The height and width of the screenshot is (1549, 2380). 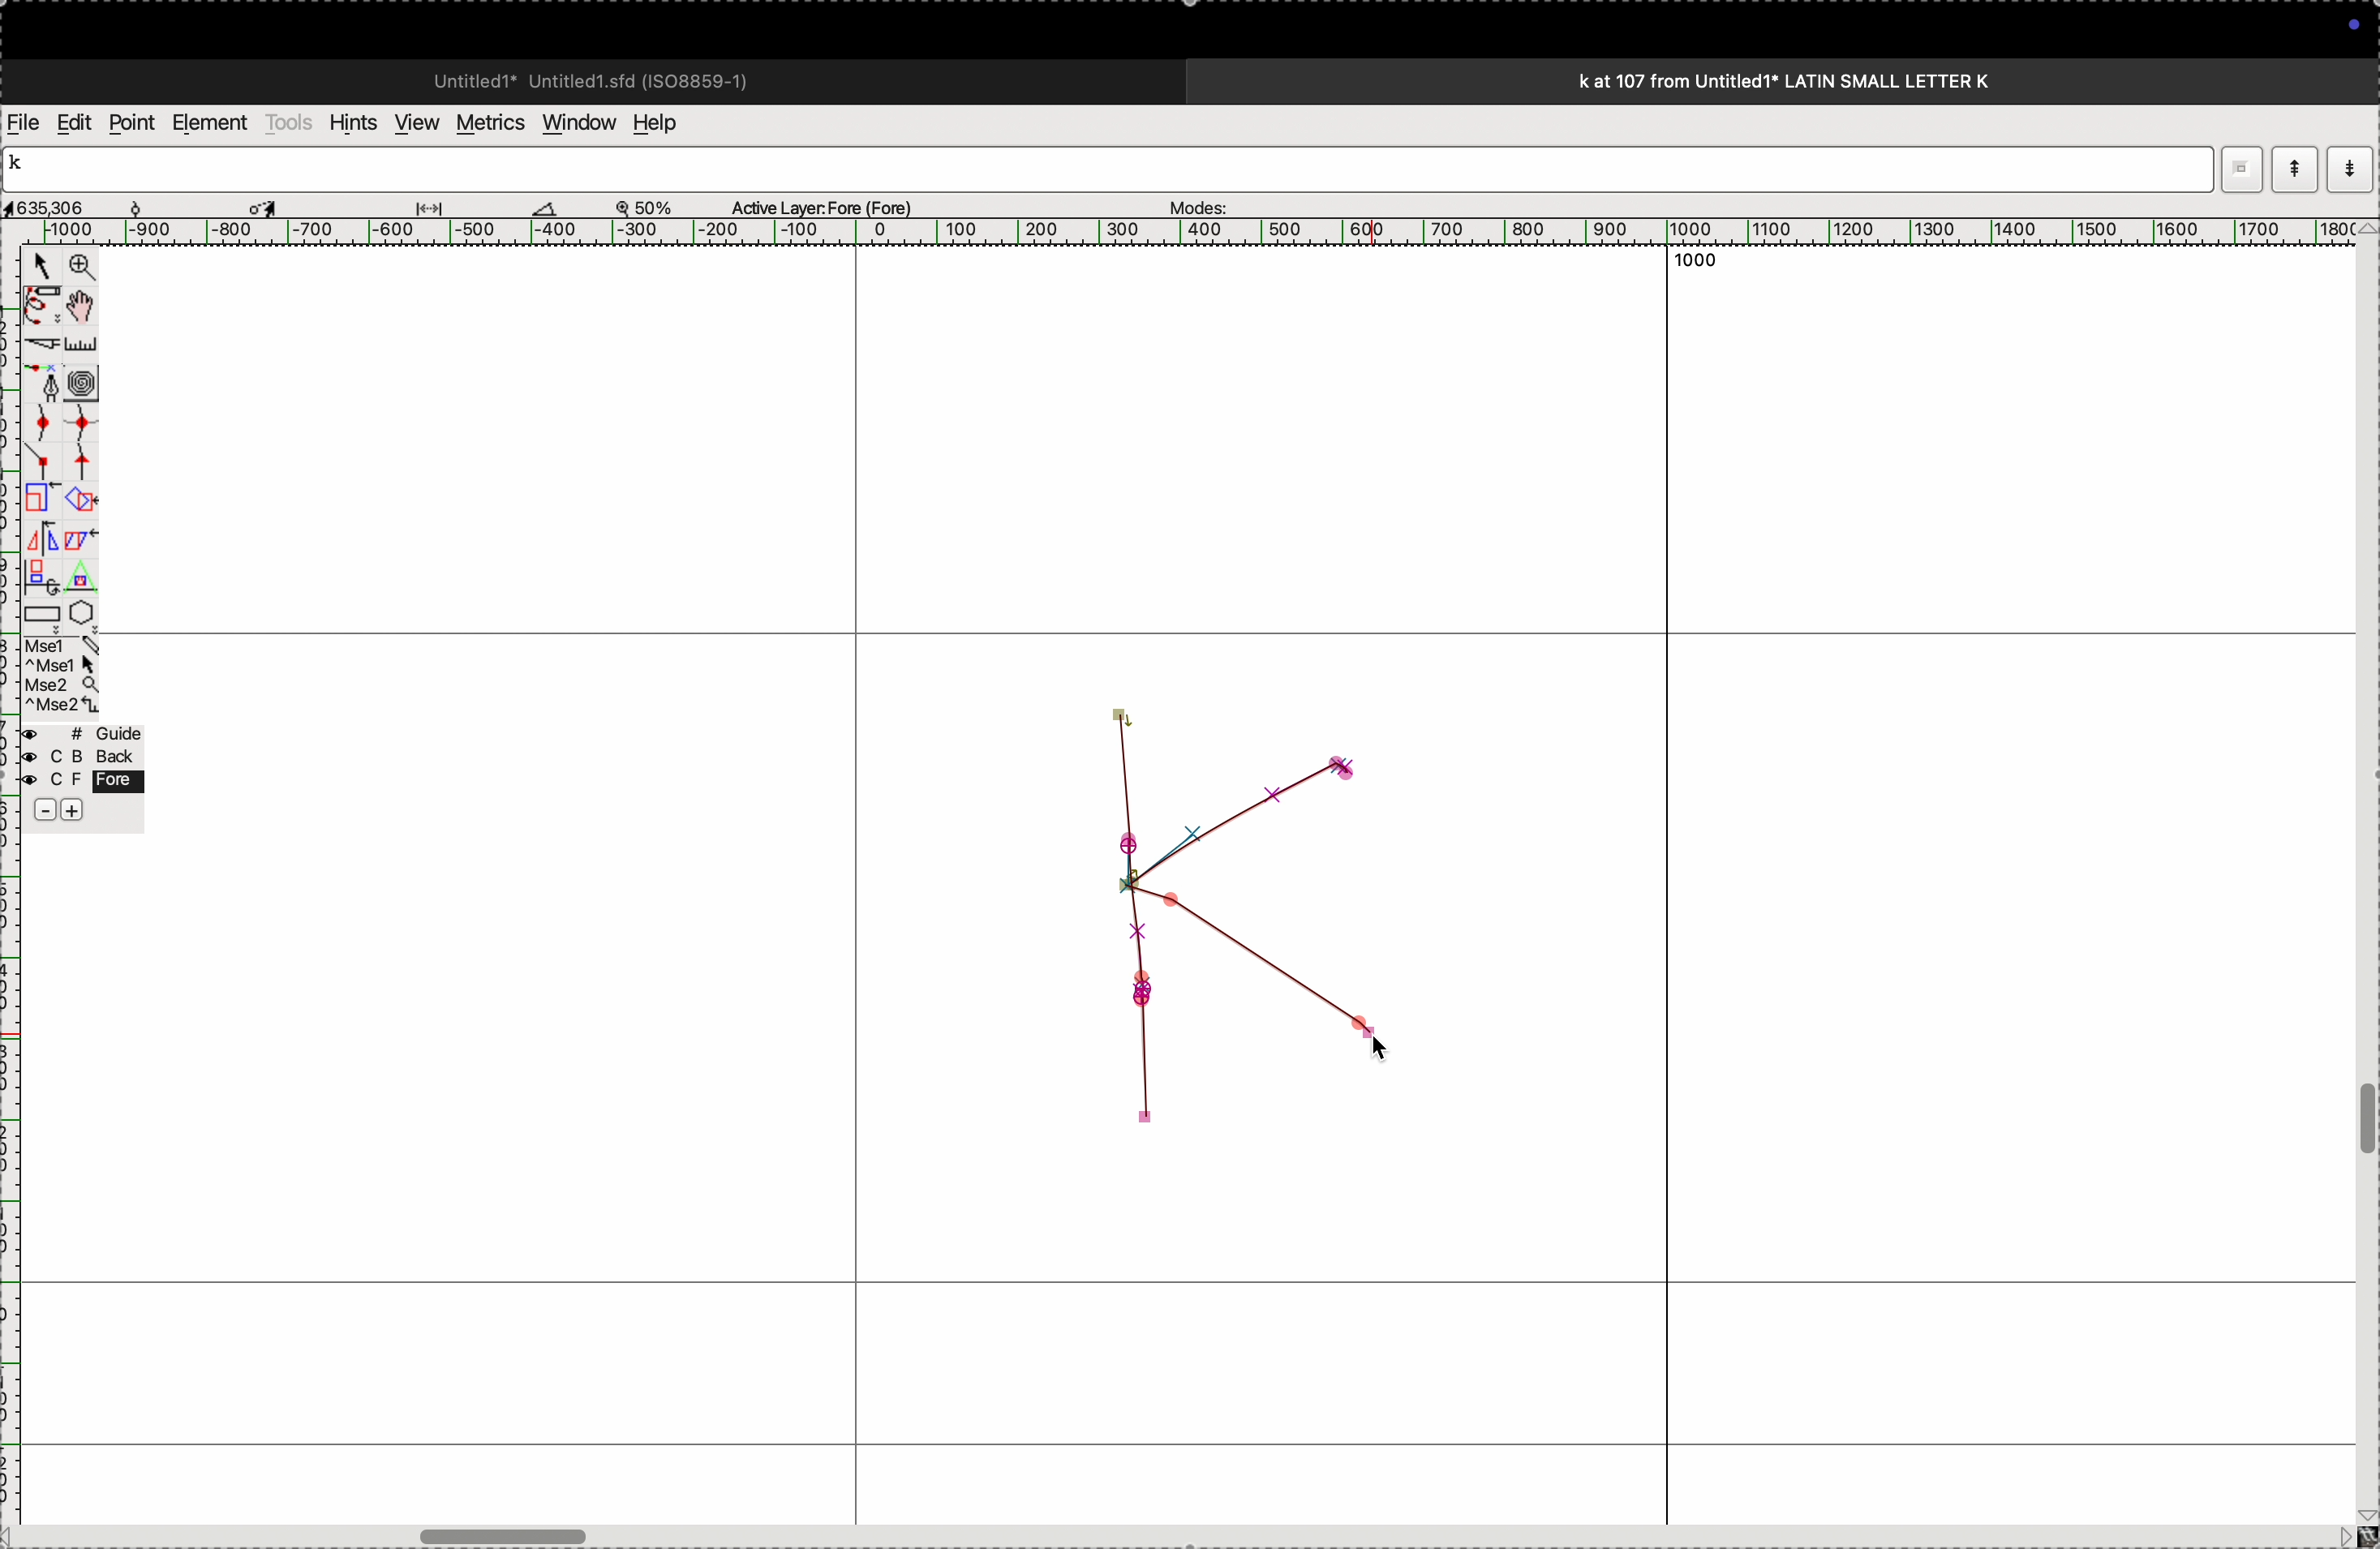 I want to click on cut, so click(x=39, y=344).